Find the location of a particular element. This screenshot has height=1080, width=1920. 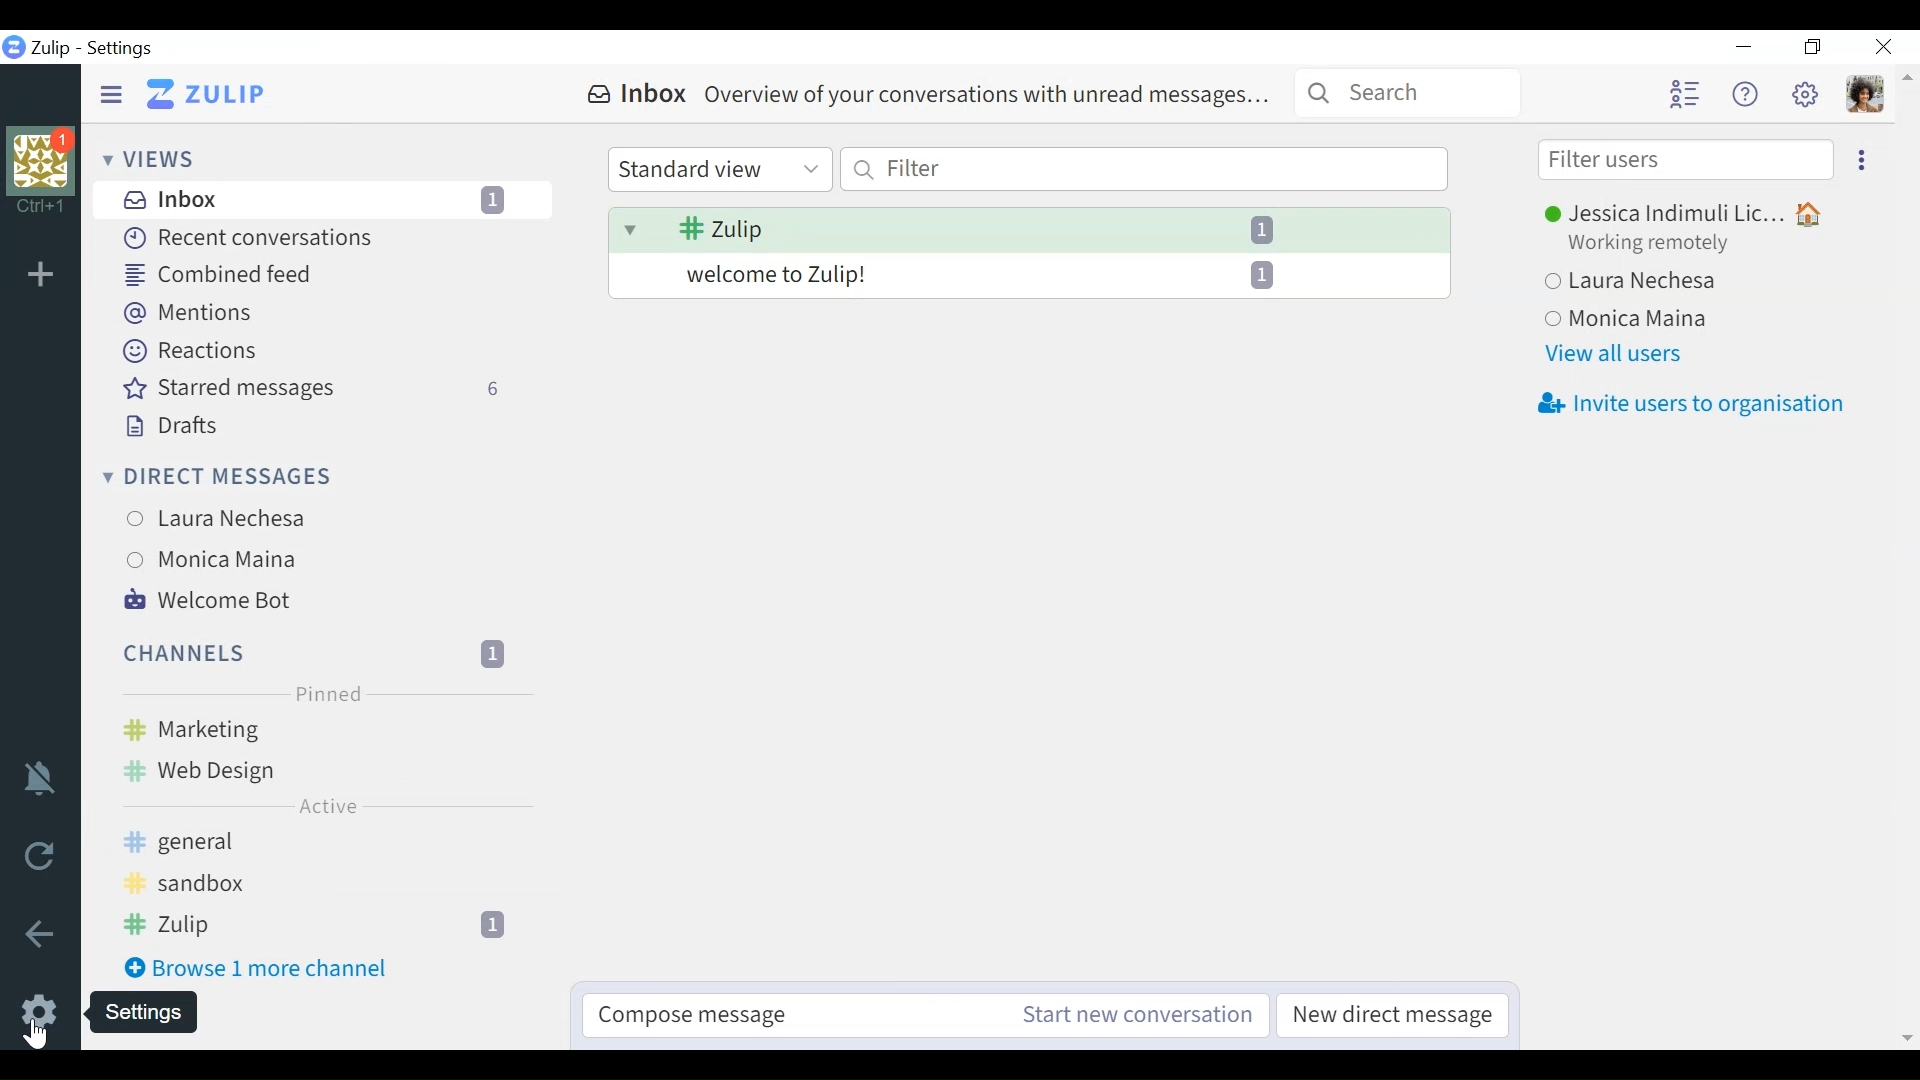

Inbox is located at coordinates (931, 96).